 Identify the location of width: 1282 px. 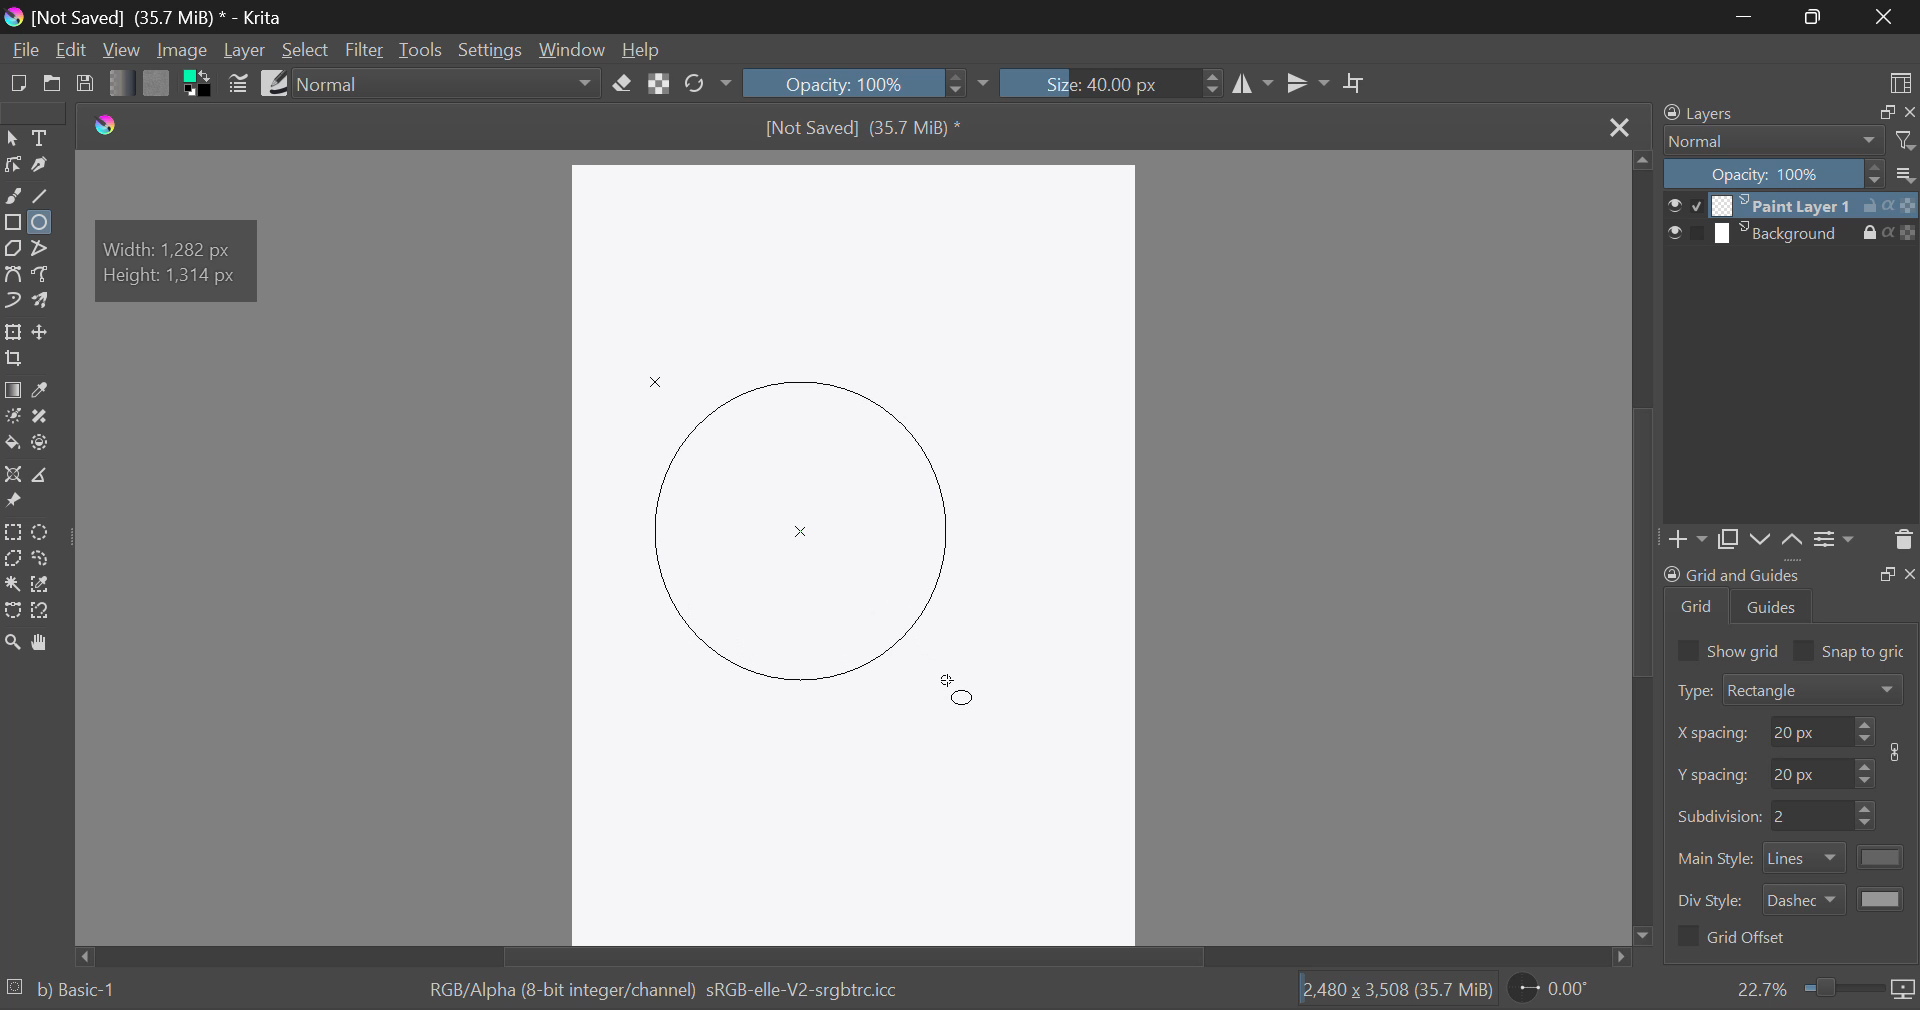
(170, 247).